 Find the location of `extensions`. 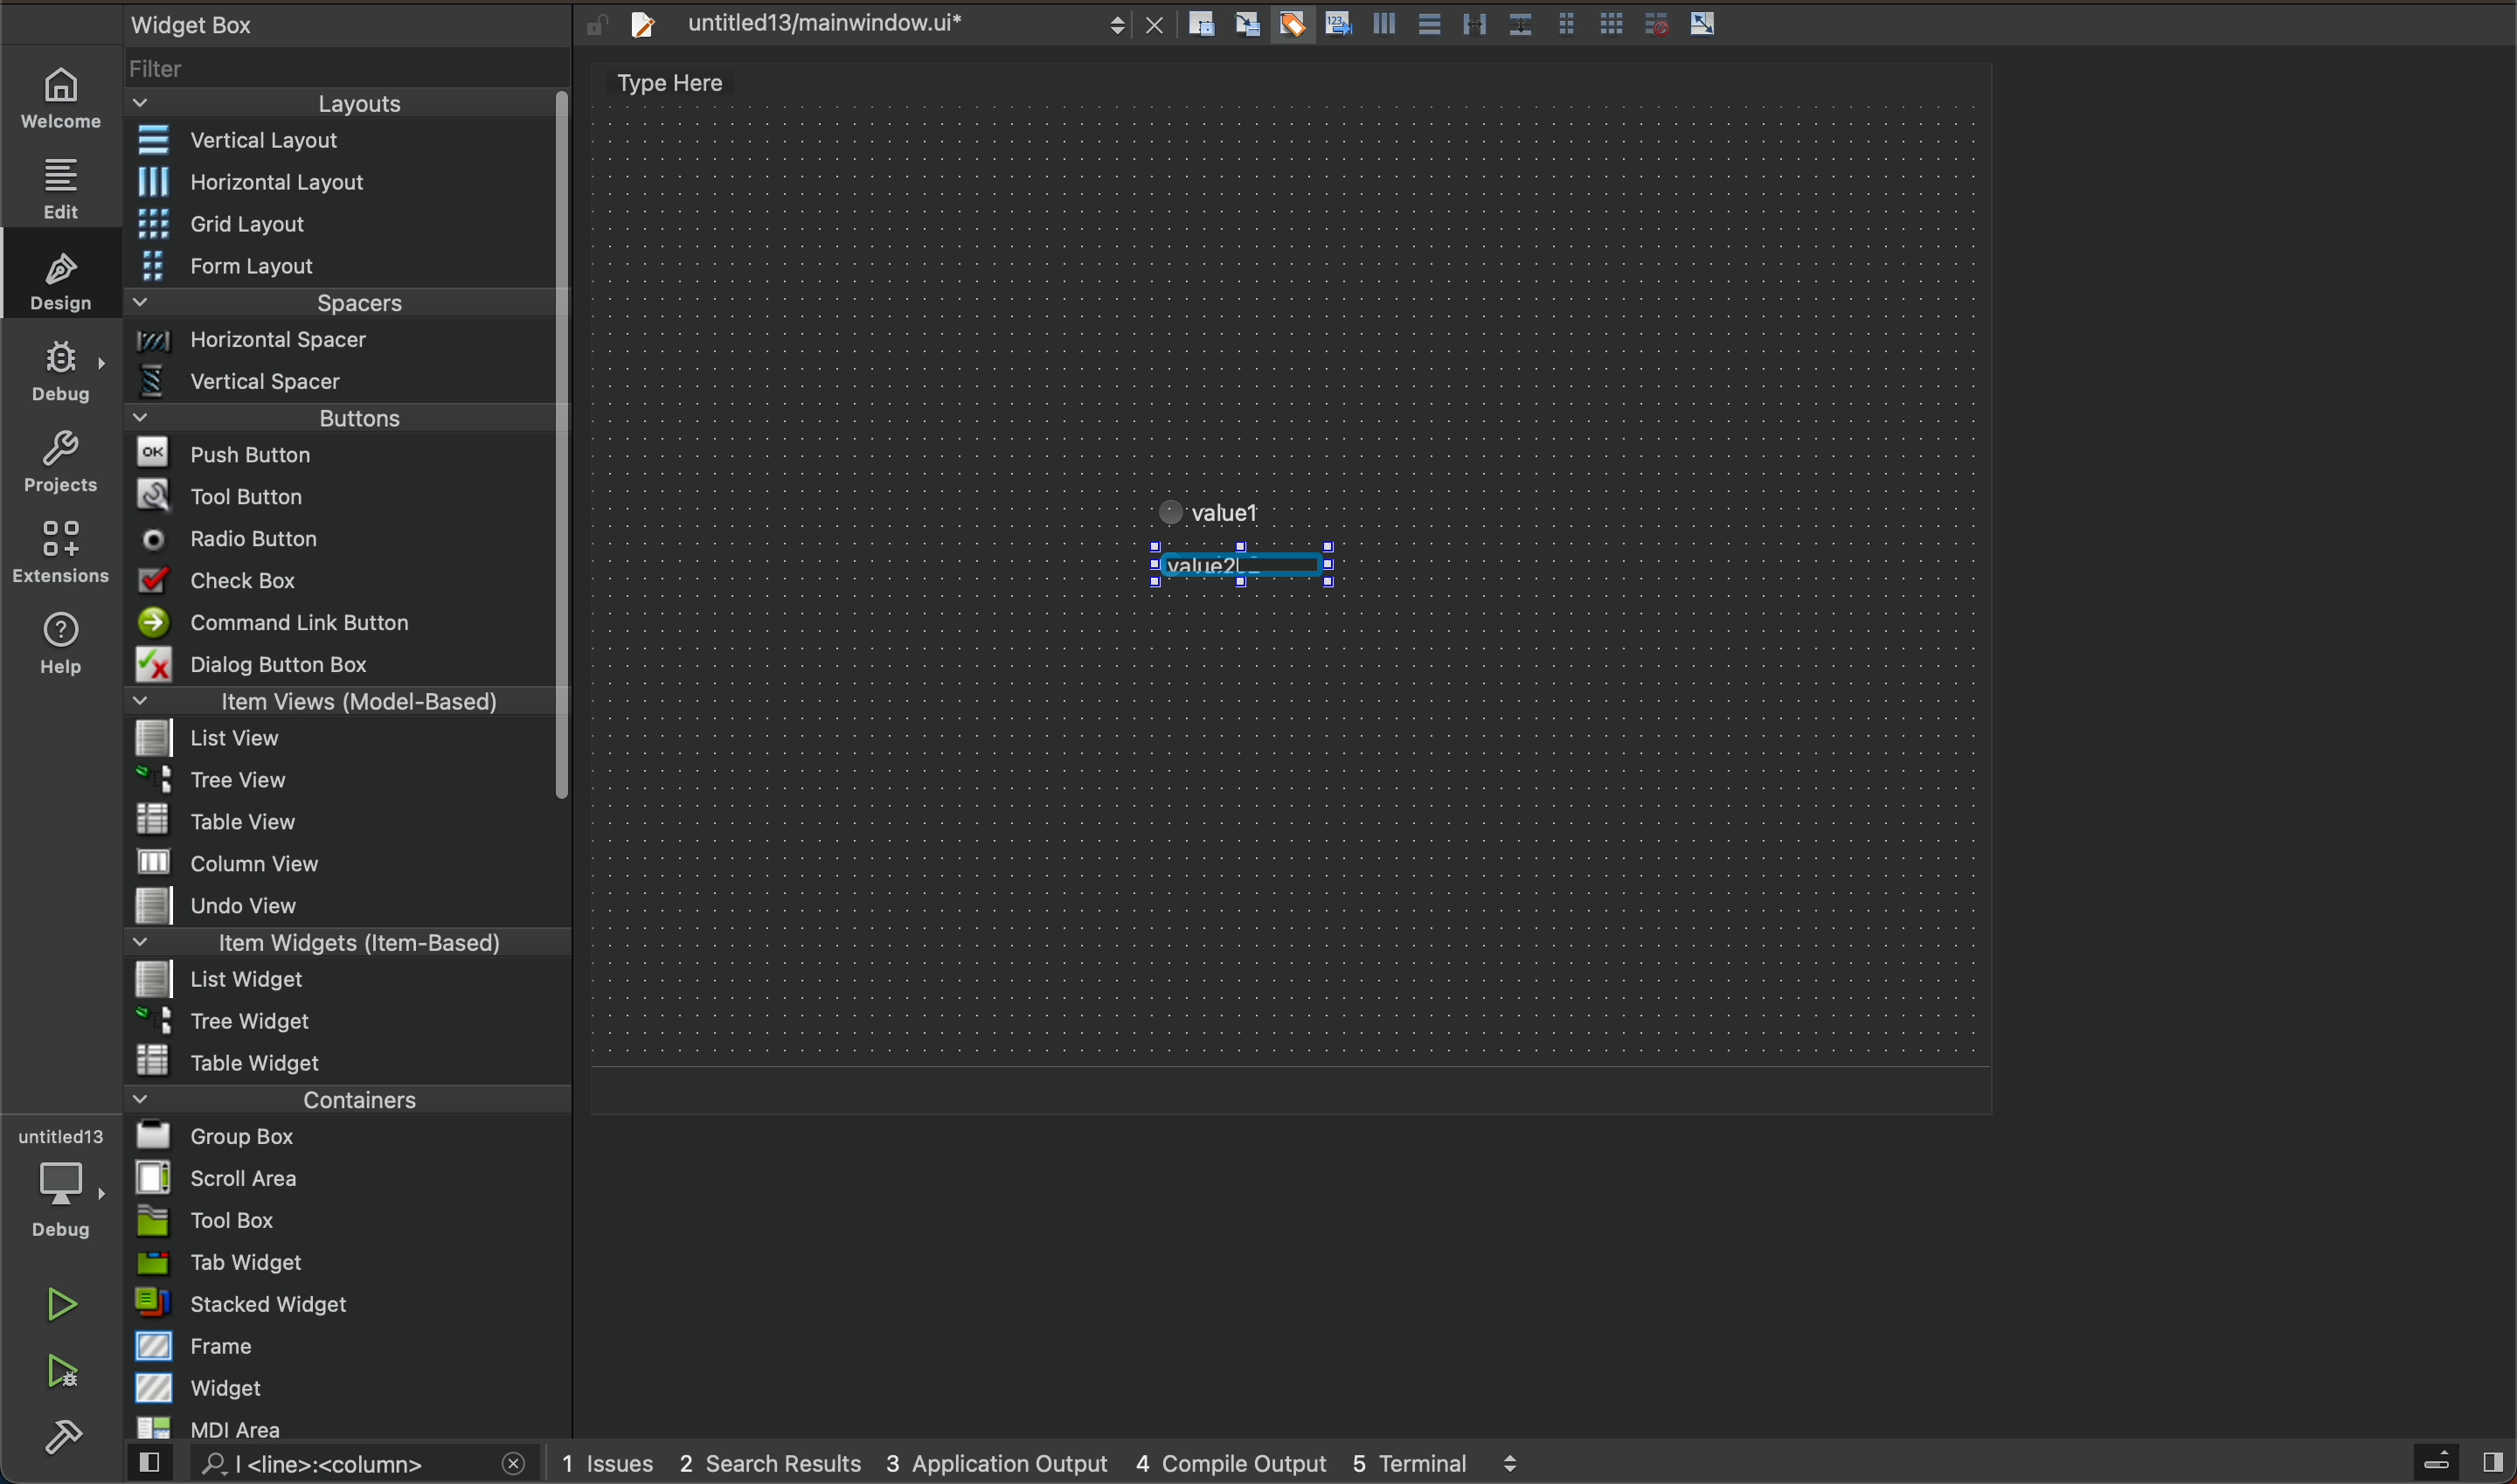

extensions is located at coordinates (59, 551).